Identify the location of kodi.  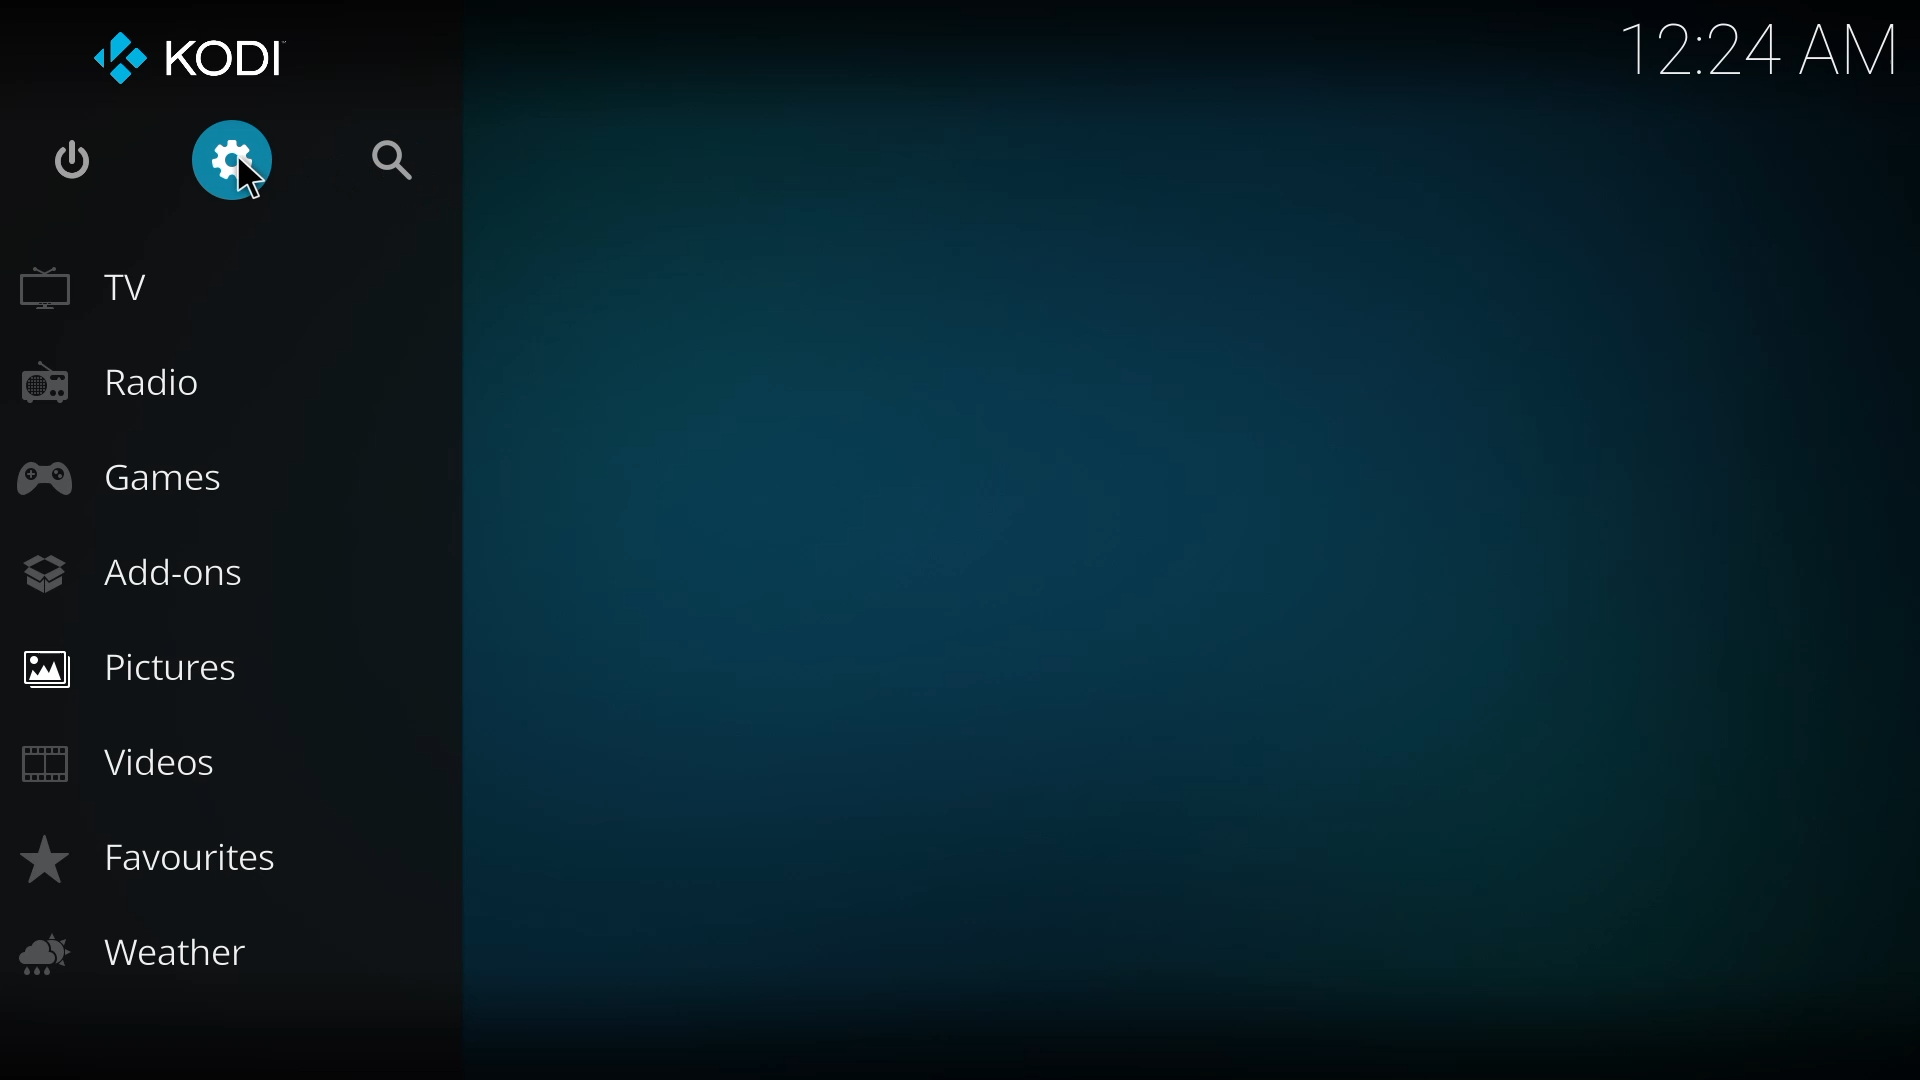
(188, 55).